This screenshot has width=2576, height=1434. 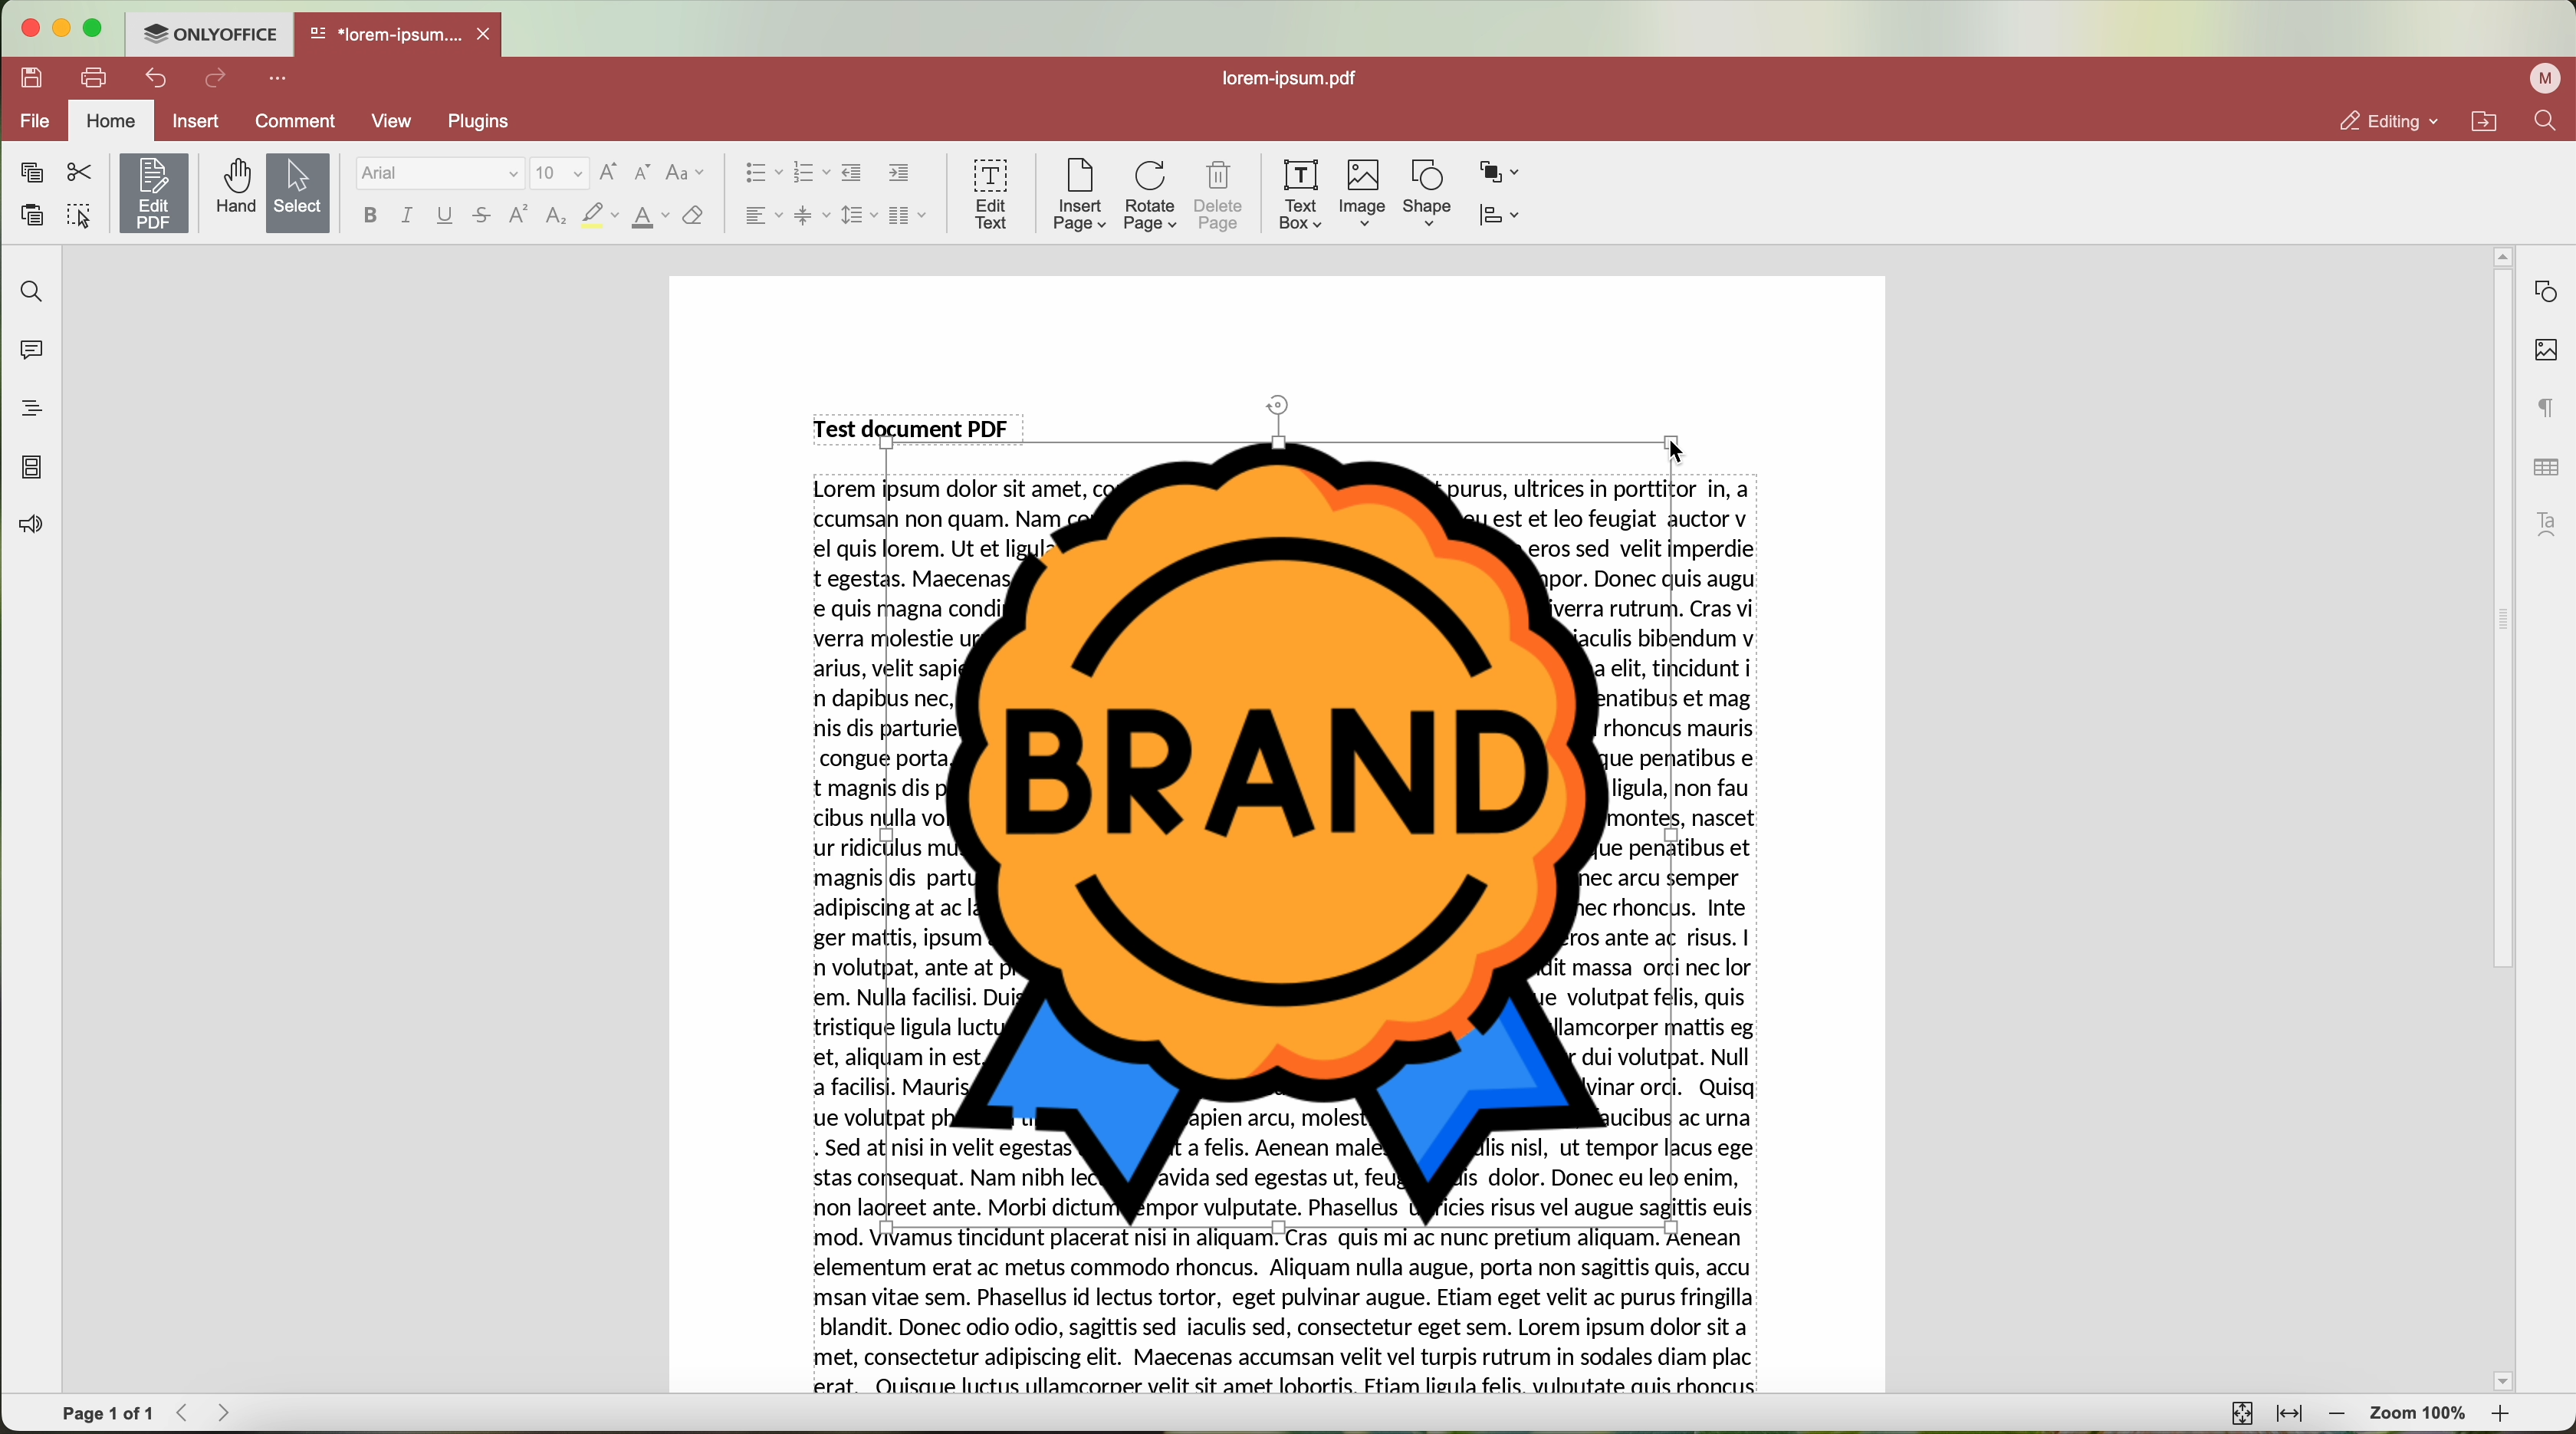 I want to click on file, so click(x=31, y=123).